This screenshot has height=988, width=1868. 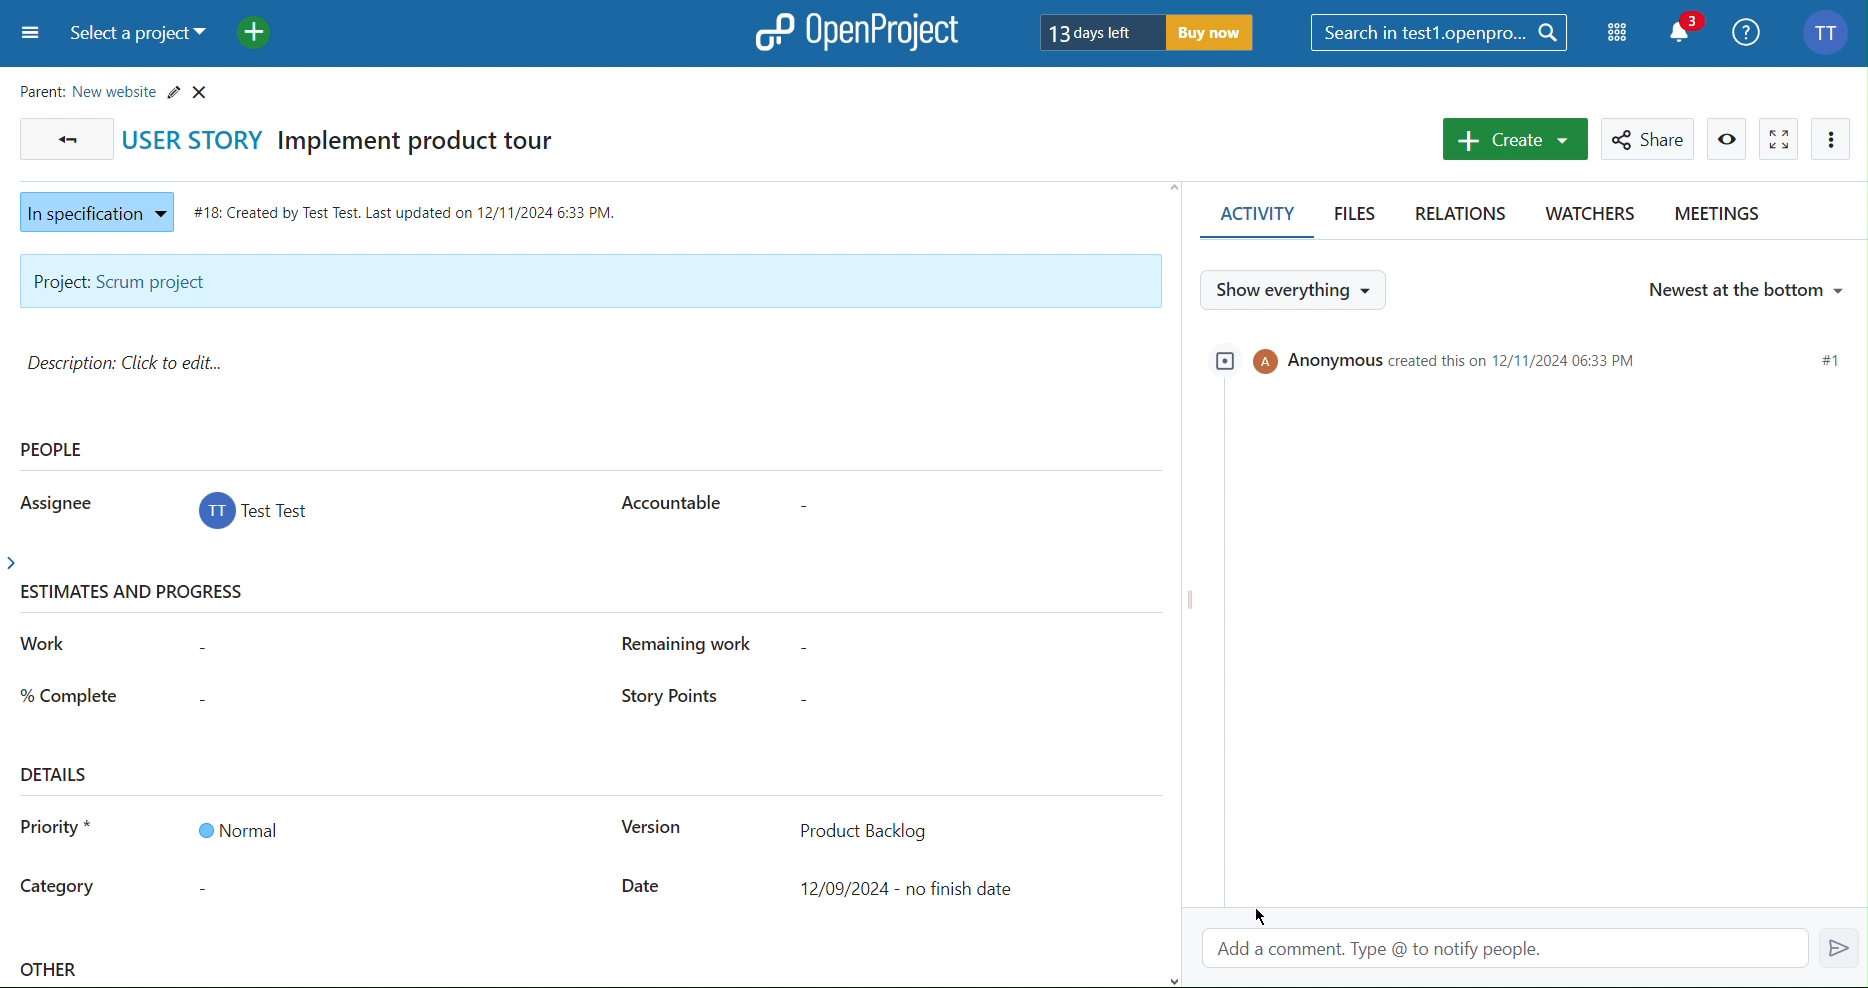 I want to click on % Complete, so click(x=69, y=693).